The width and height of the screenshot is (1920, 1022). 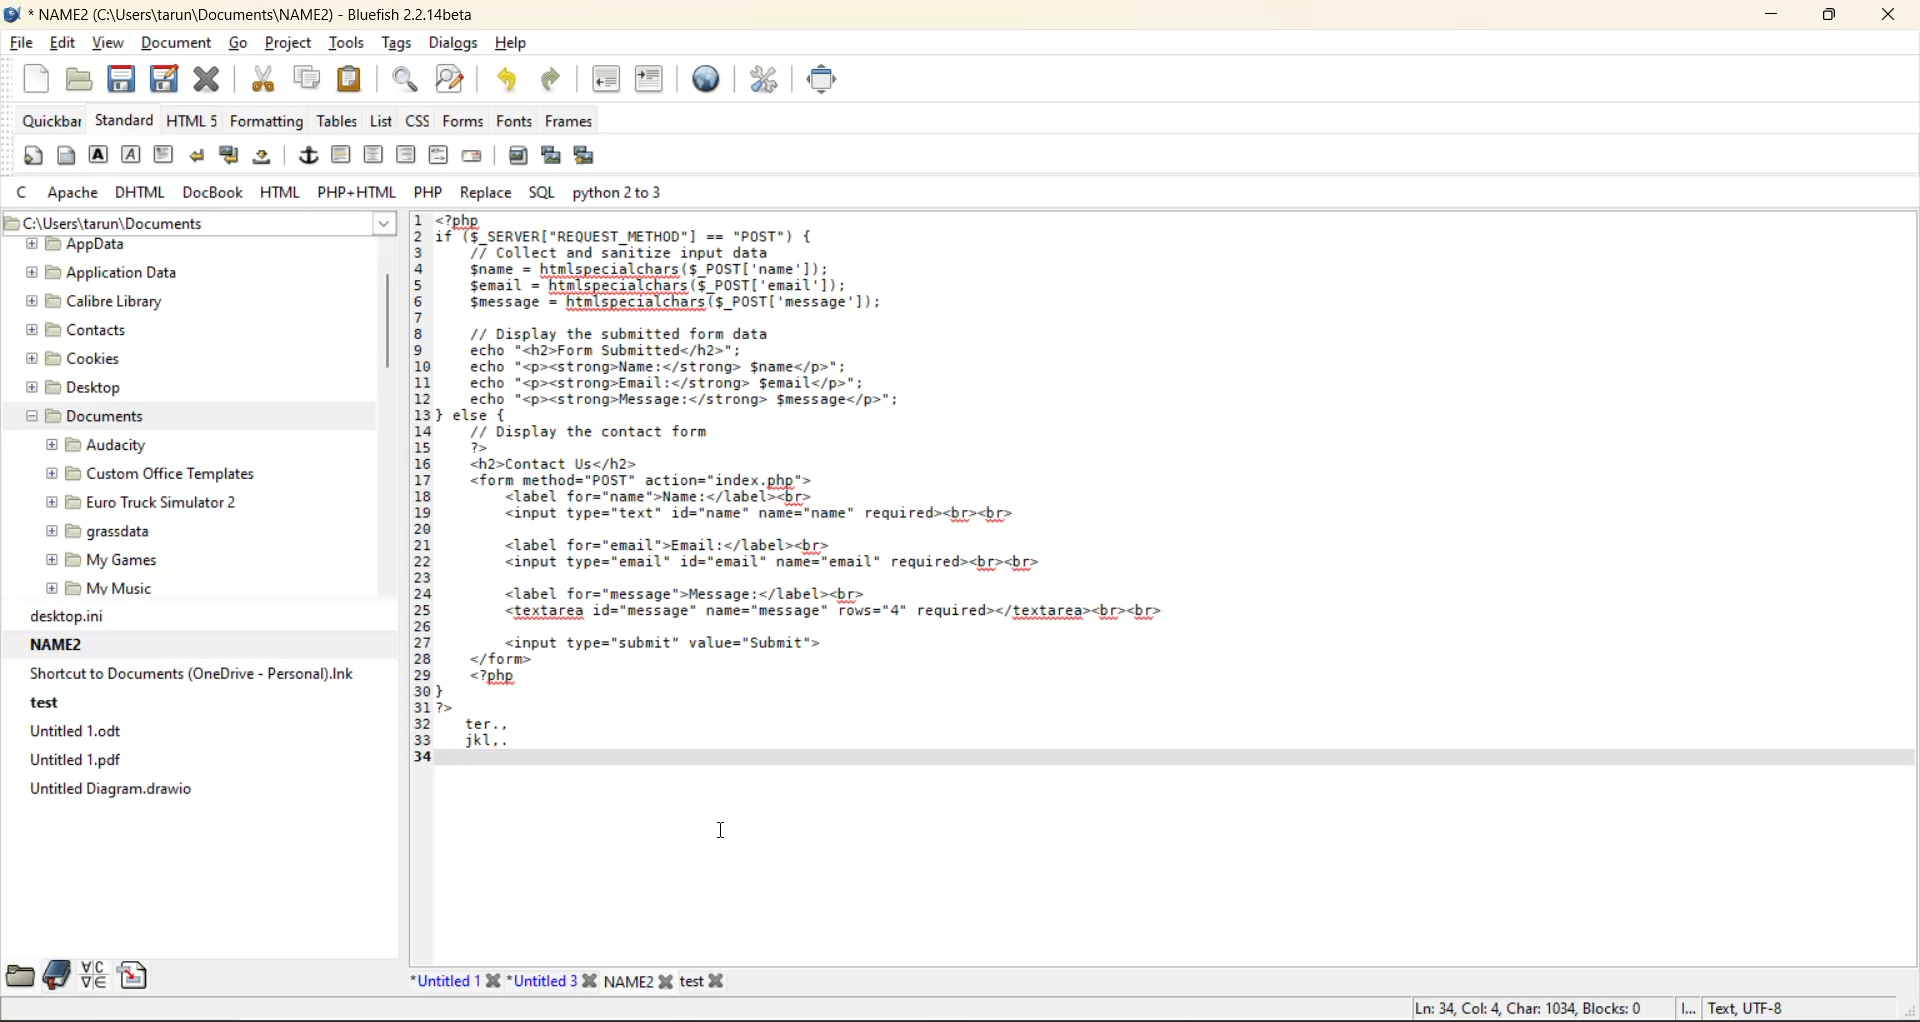 I want to click on Text, UTF-8, so click(x=1735, y=1009).